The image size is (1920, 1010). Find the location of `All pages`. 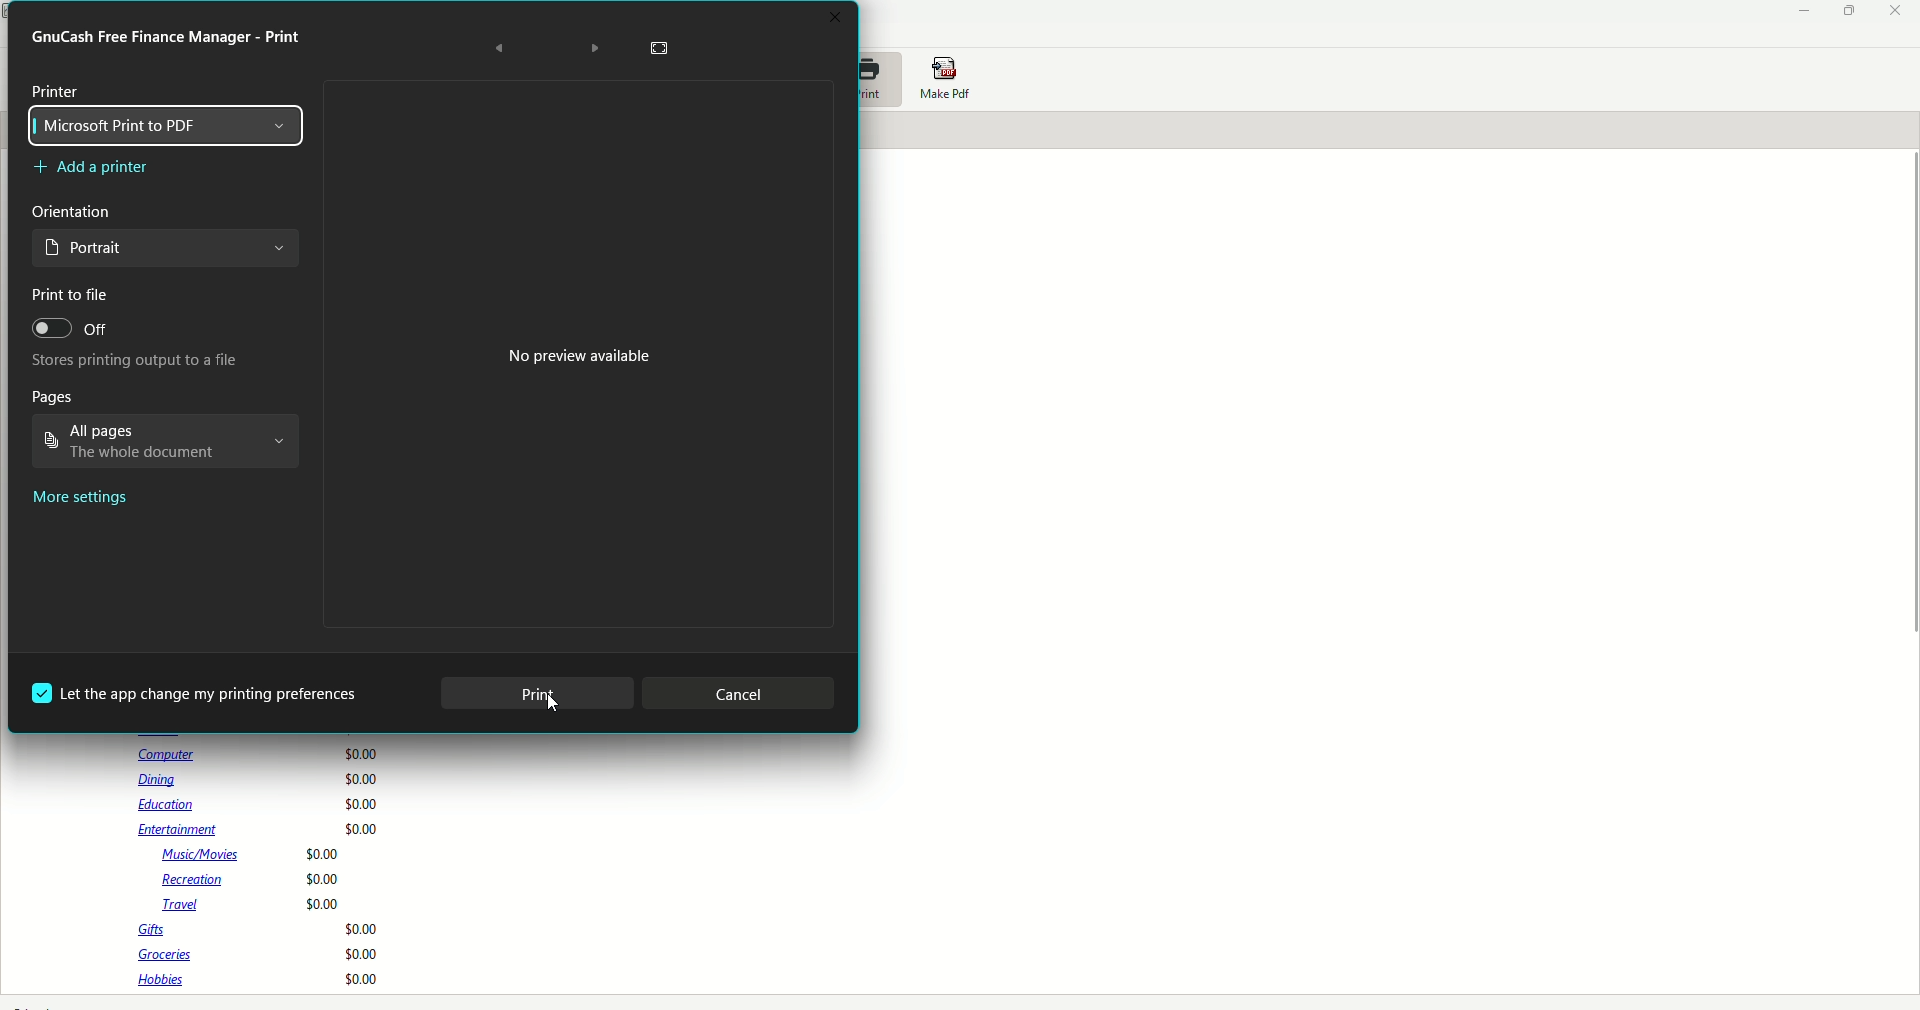

All pages is located at coordinates (165, 445).